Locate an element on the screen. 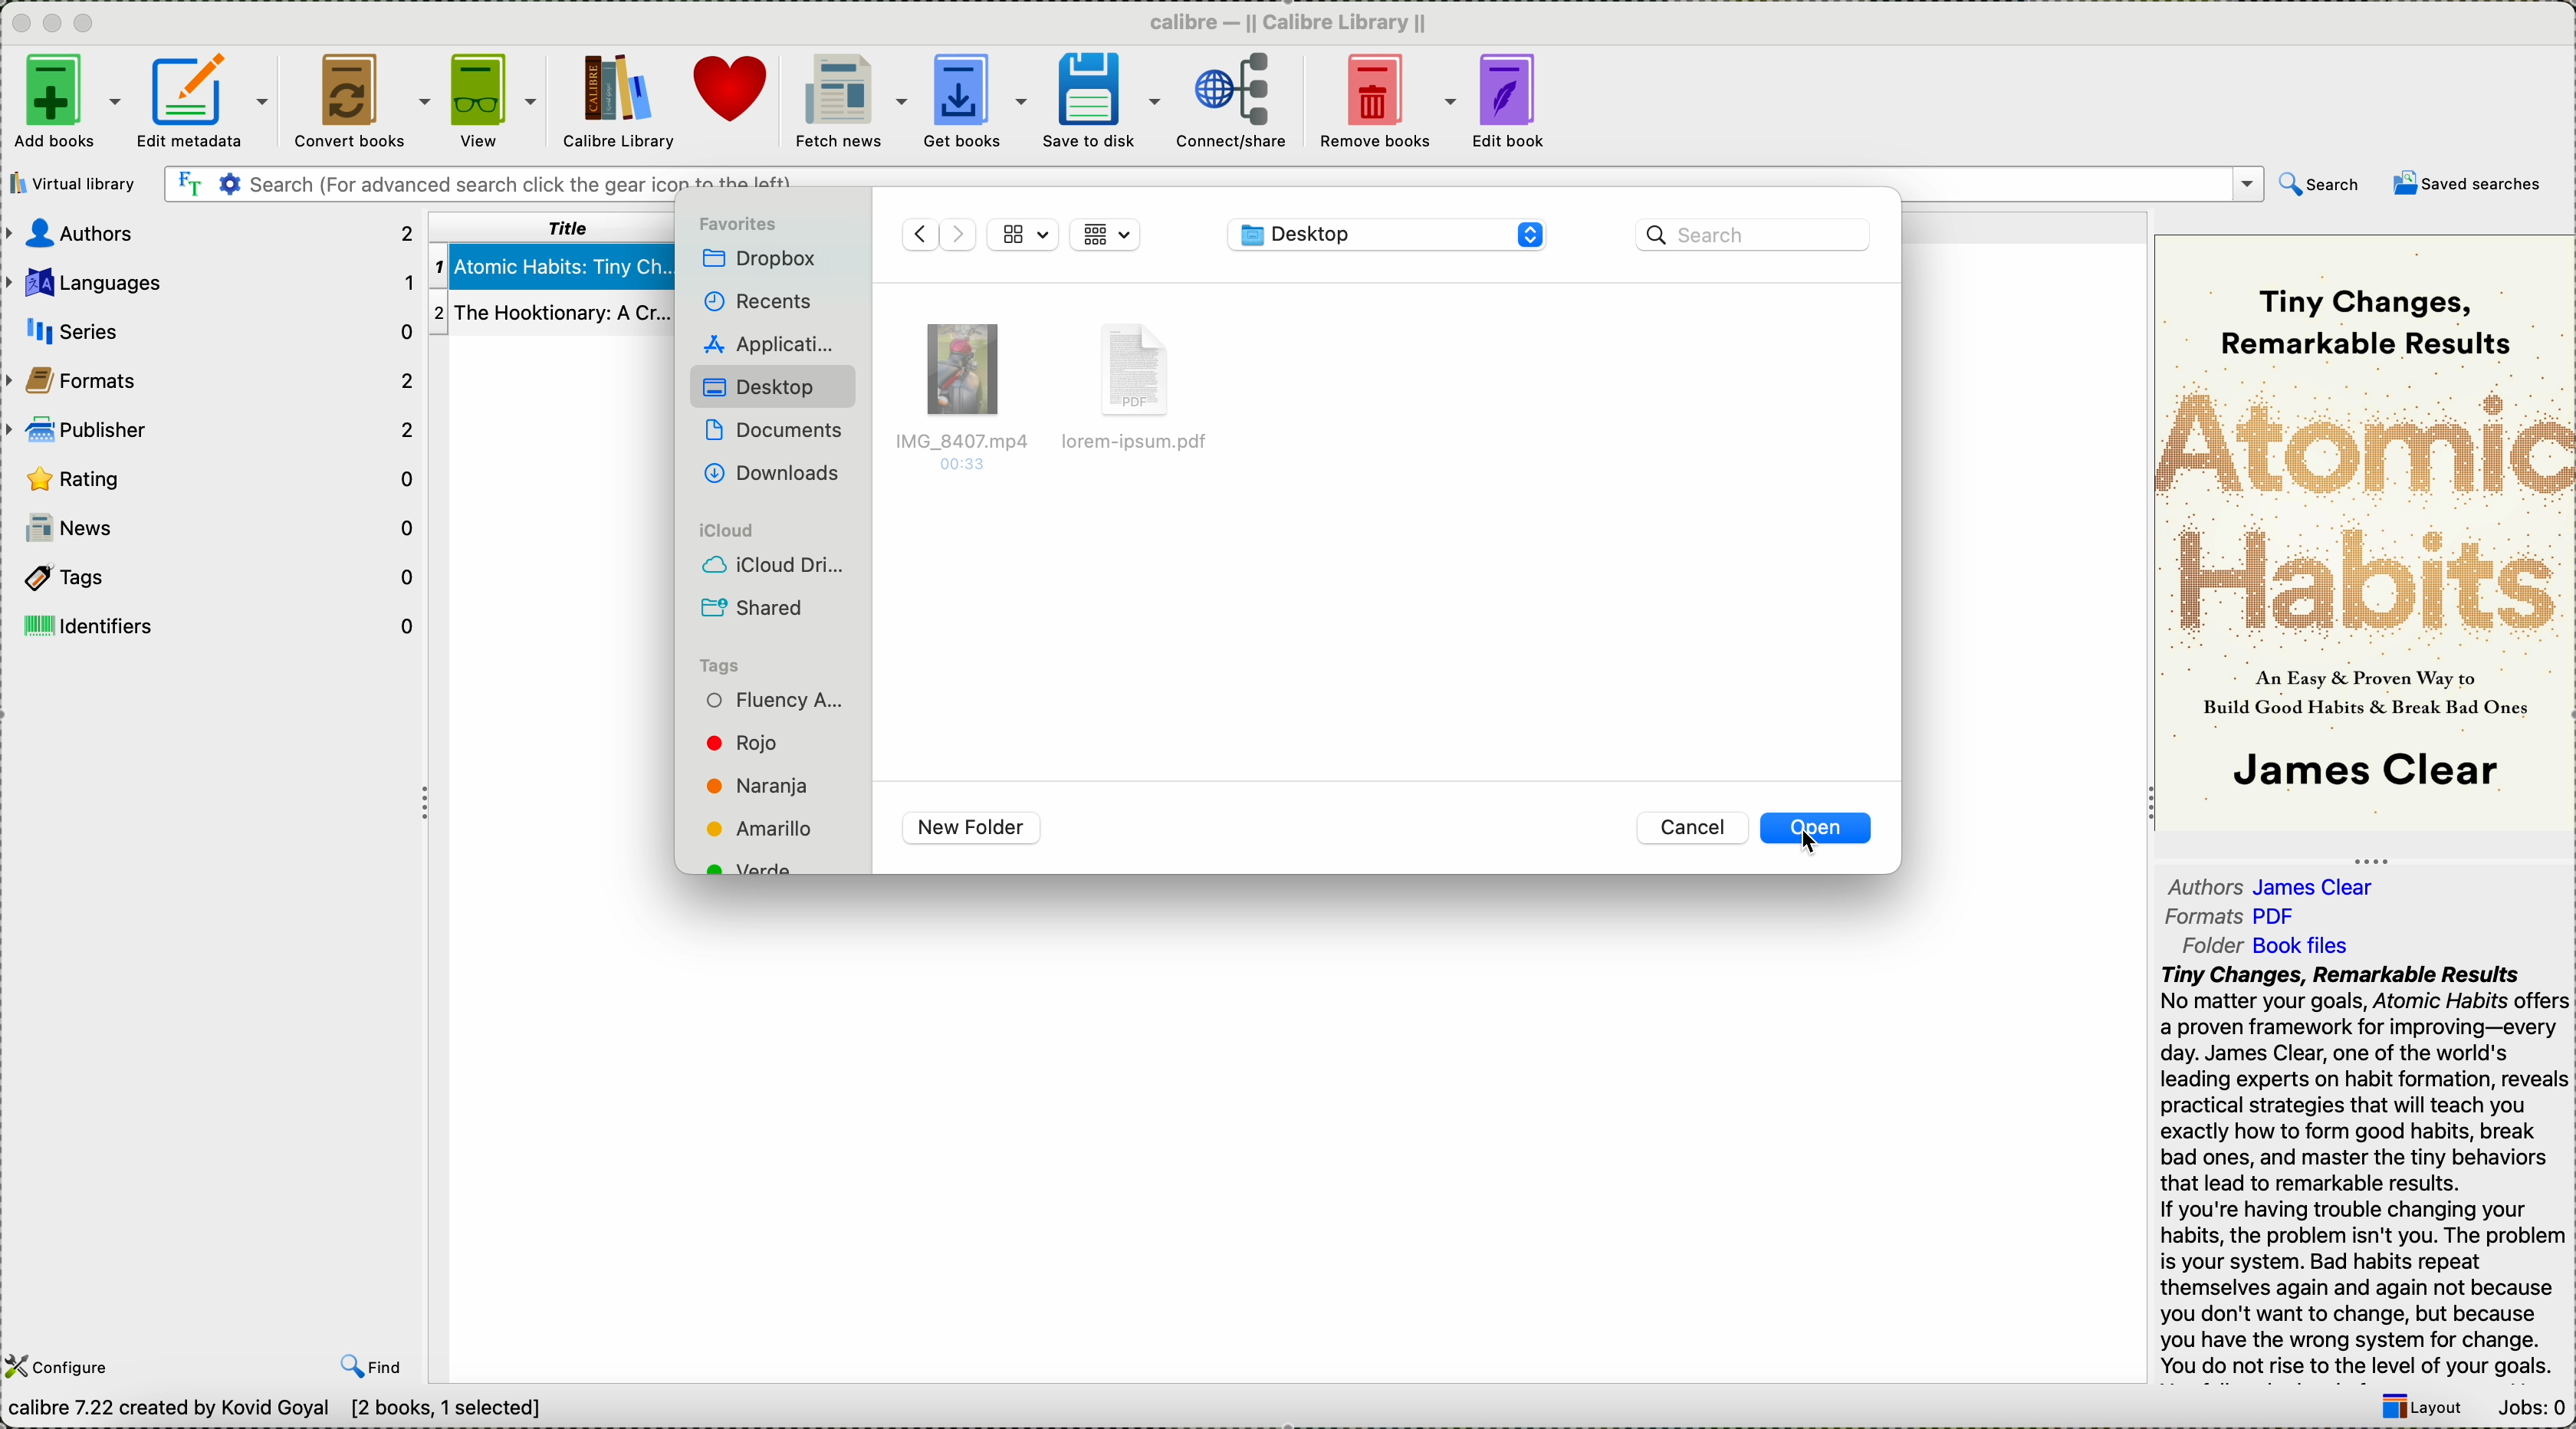 The image size is (2576, 1429). publisher is located at coordinates (211, 431).